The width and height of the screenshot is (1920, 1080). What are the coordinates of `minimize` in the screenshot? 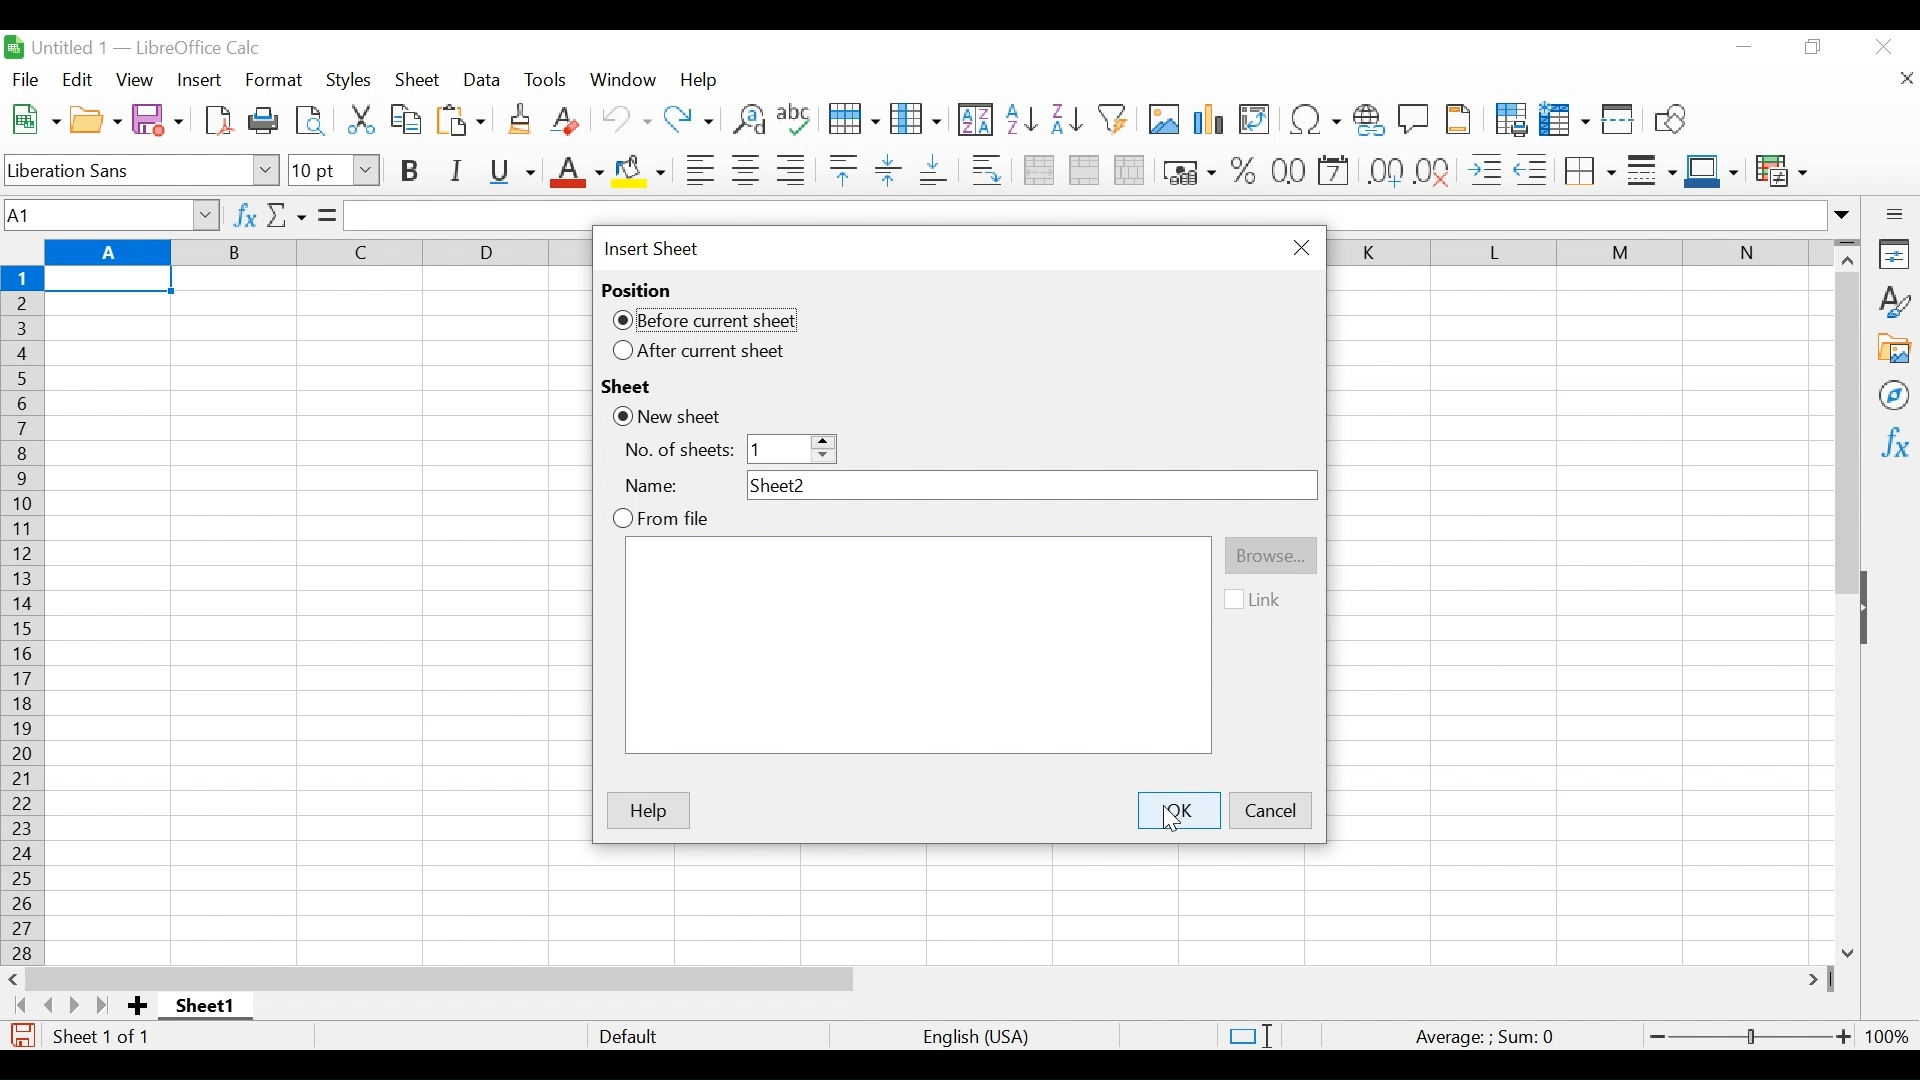 It's located at (1743, 46).